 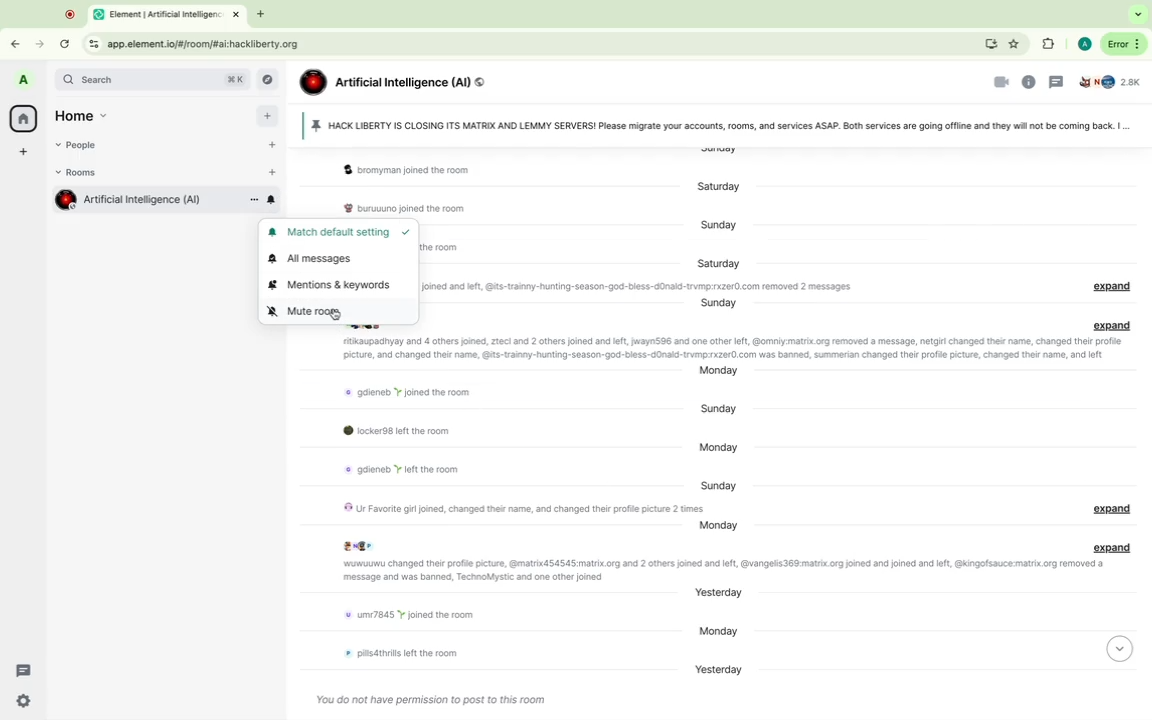 I want to click on All messages, so click(x=332, y=257).